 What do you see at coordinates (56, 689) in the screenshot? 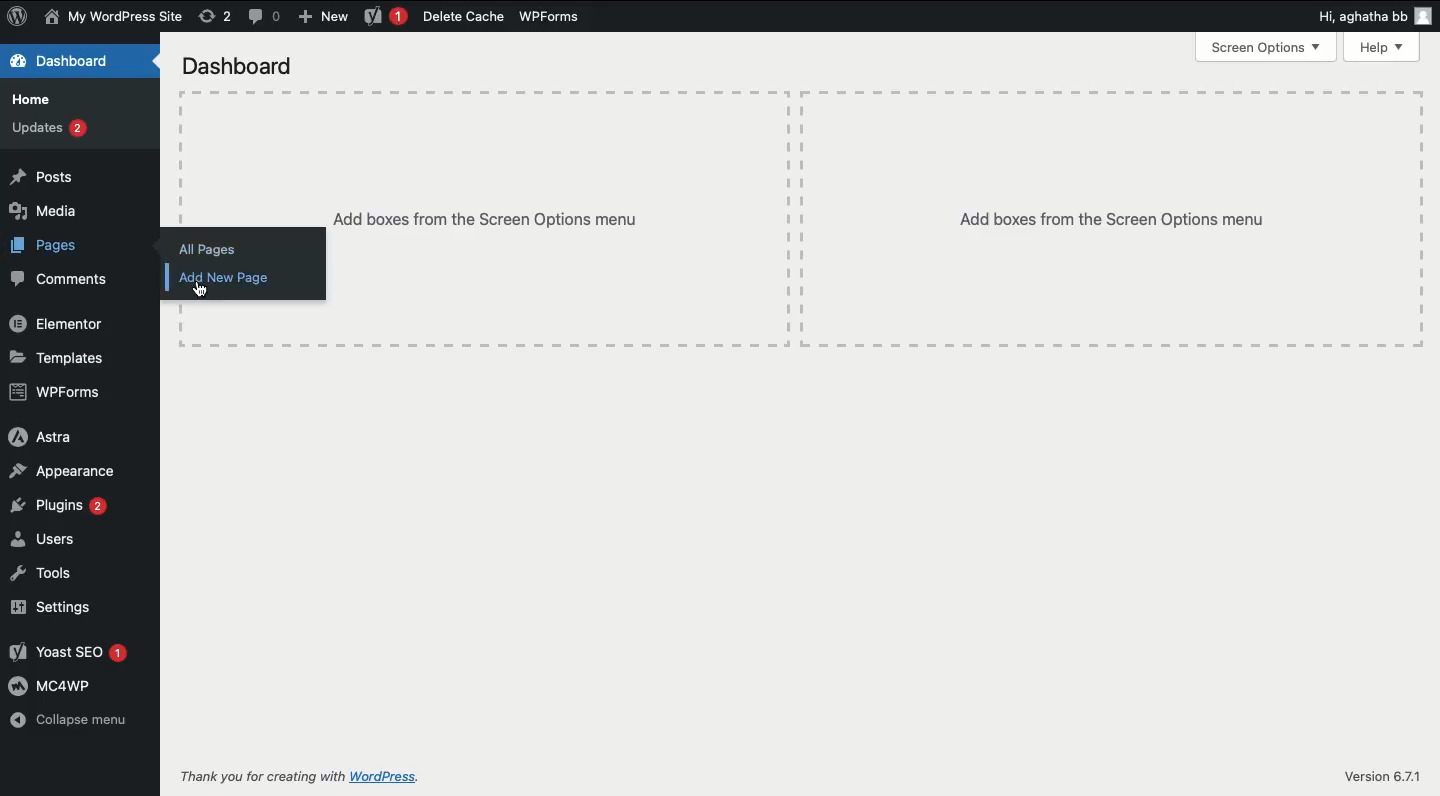
I see `MC4WP` at bounding box center [56, 689].